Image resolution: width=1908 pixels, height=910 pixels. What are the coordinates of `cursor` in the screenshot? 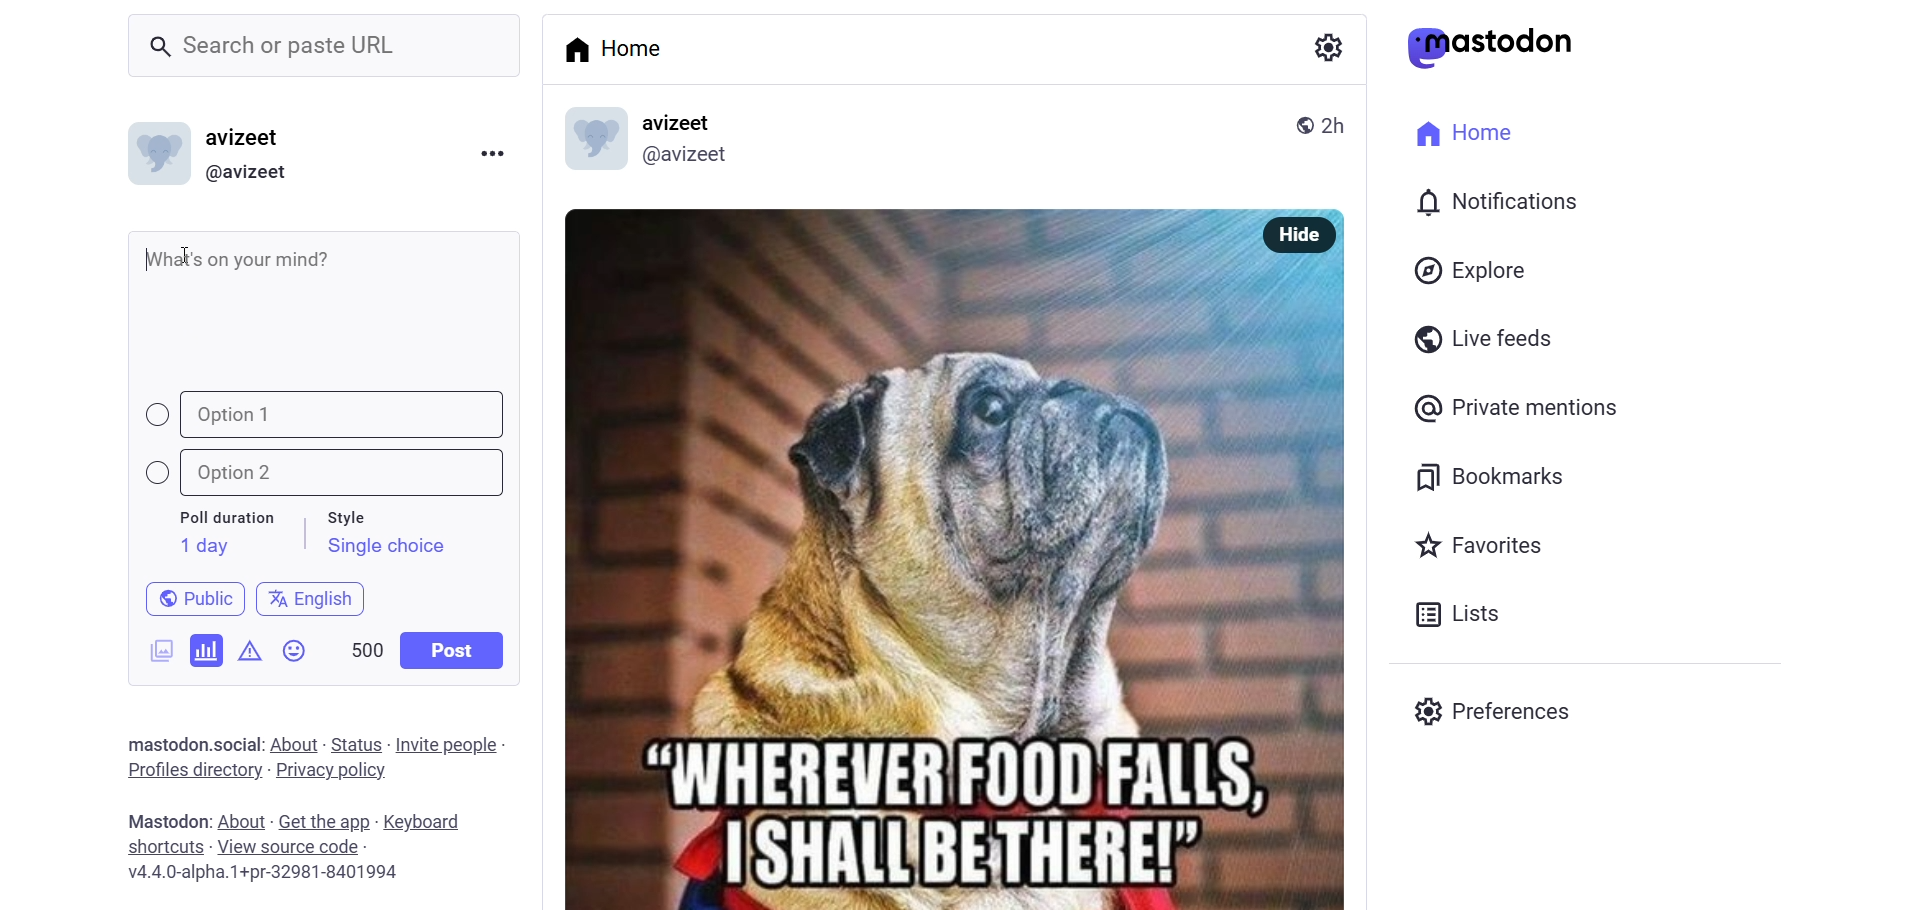 It's located at (191, 257).